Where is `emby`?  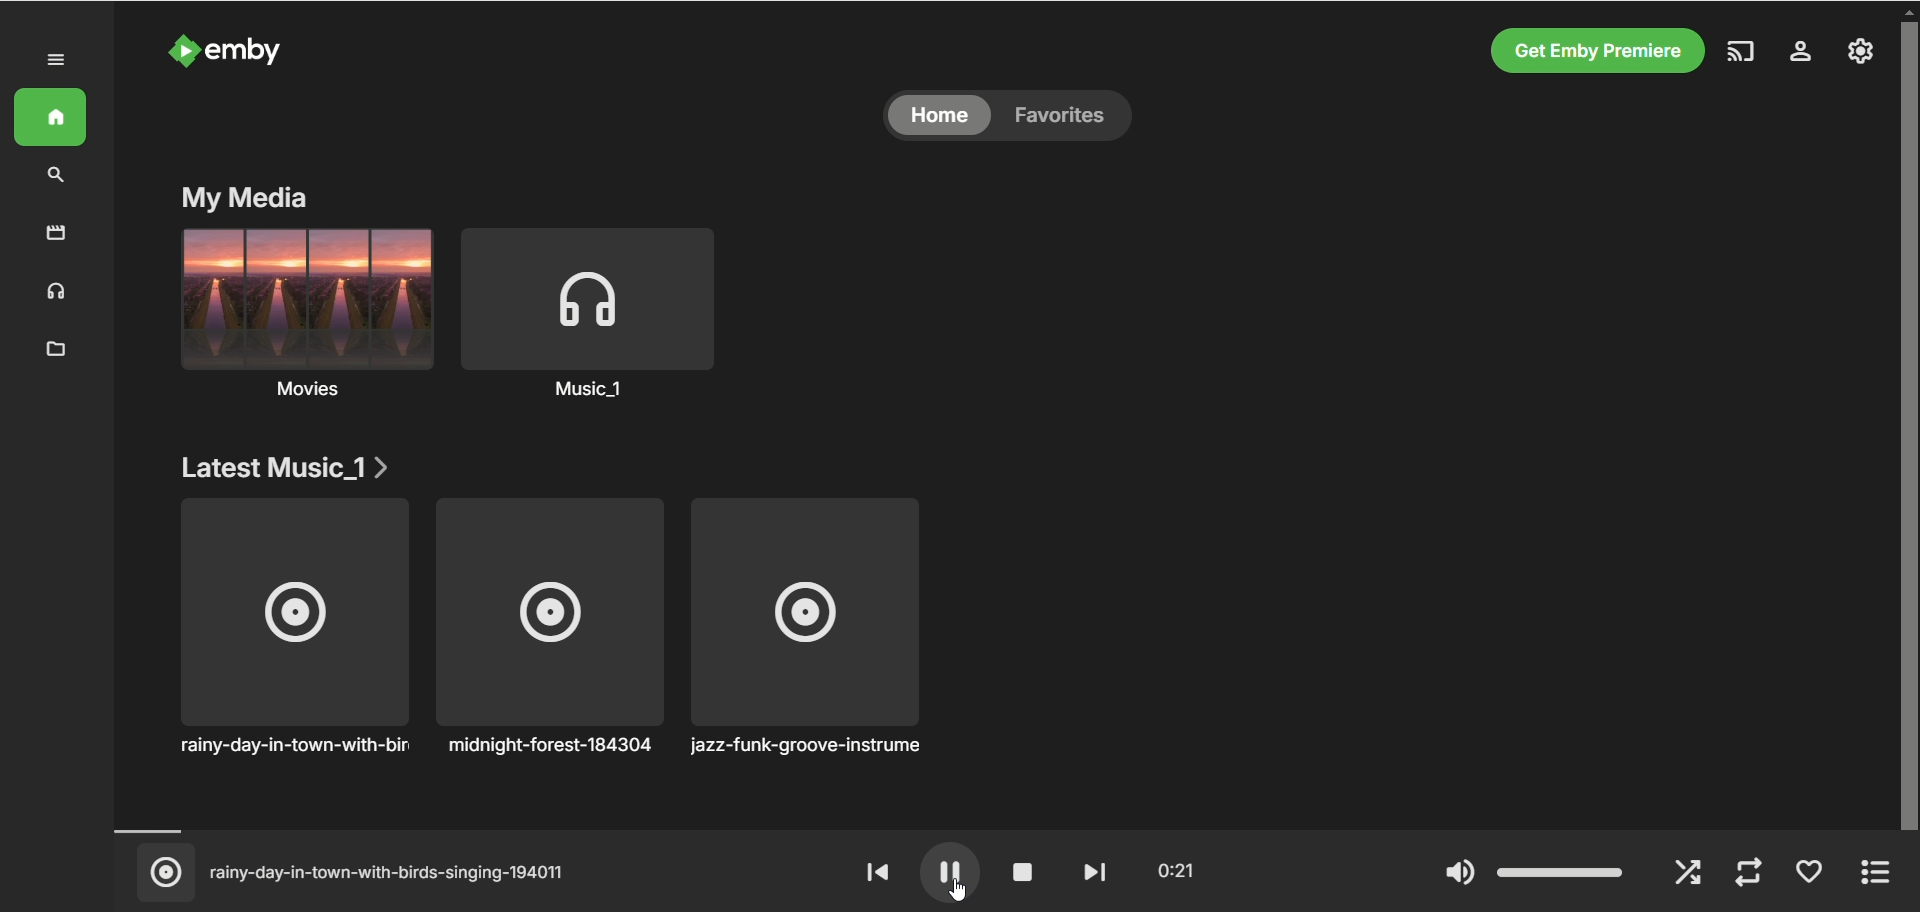 emby is located at coordinates (251, 51).